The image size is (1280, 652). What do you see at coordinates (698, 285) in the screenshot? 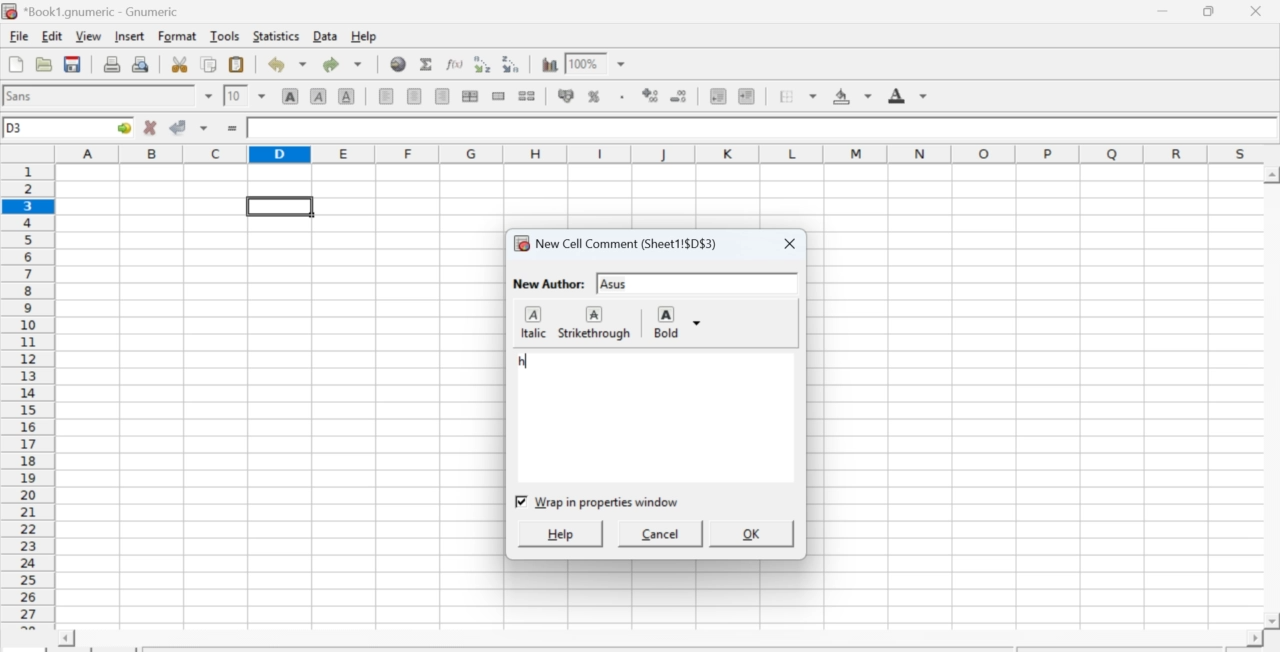
I see `input text` at bounding box center [698, 285].